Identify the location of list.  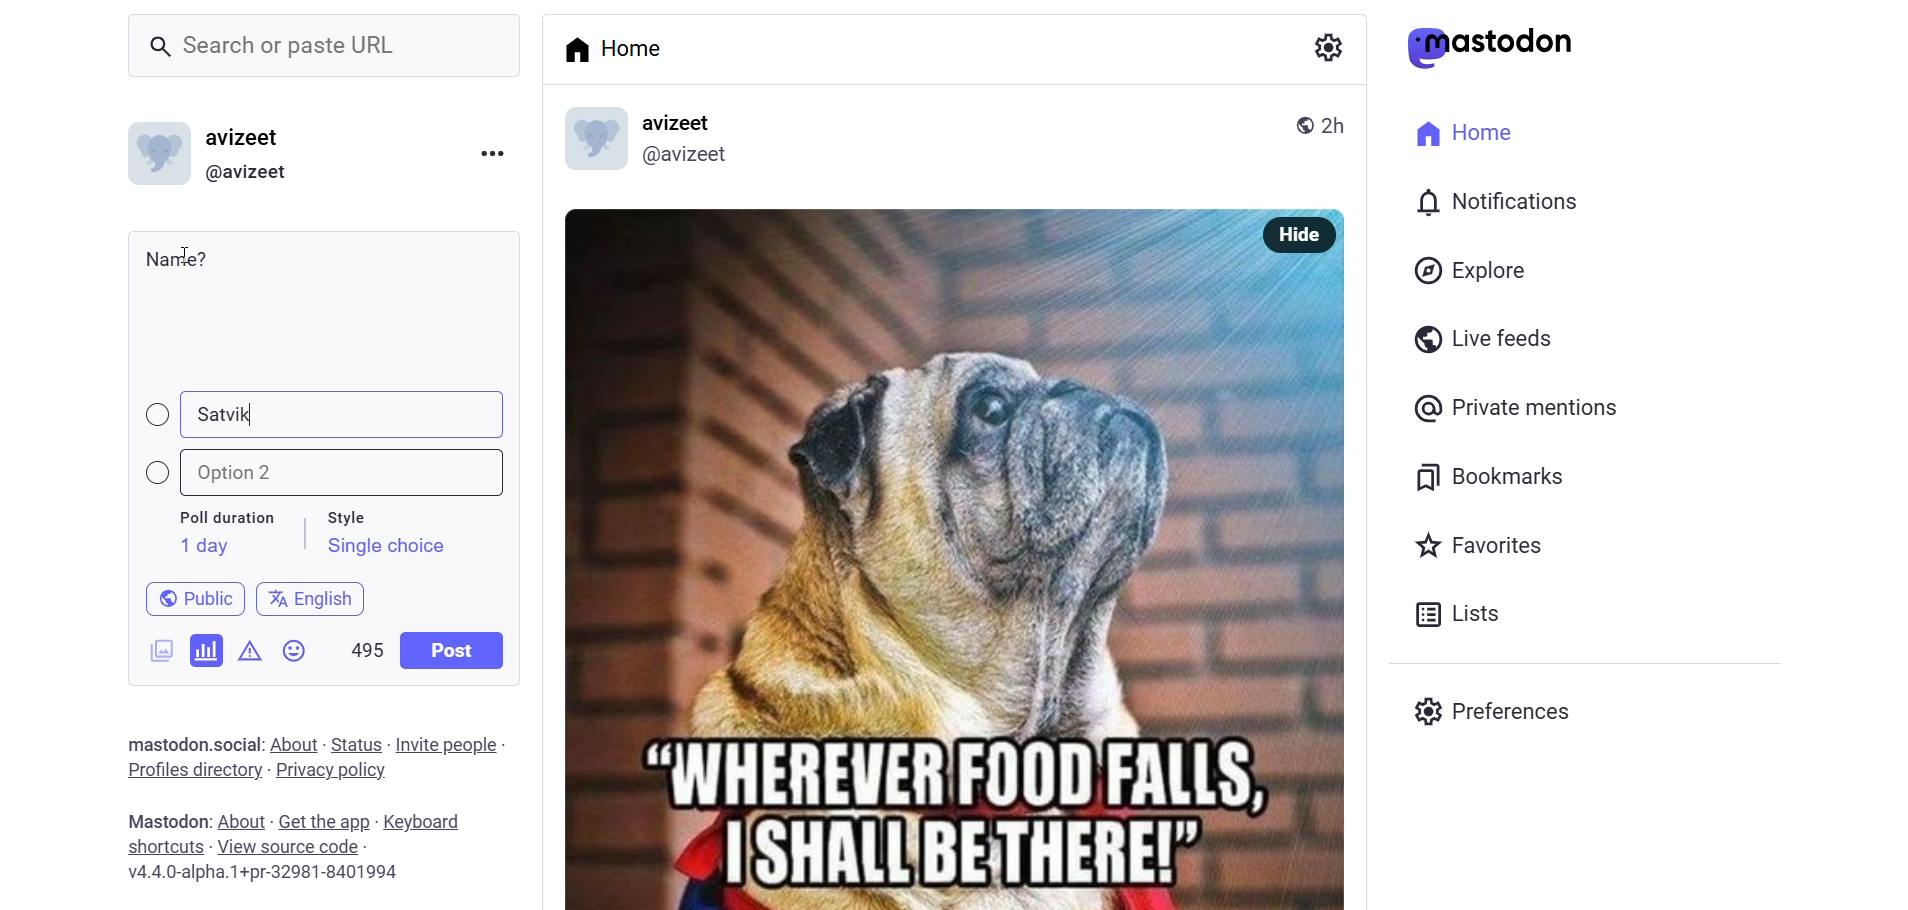
(1452, 614).